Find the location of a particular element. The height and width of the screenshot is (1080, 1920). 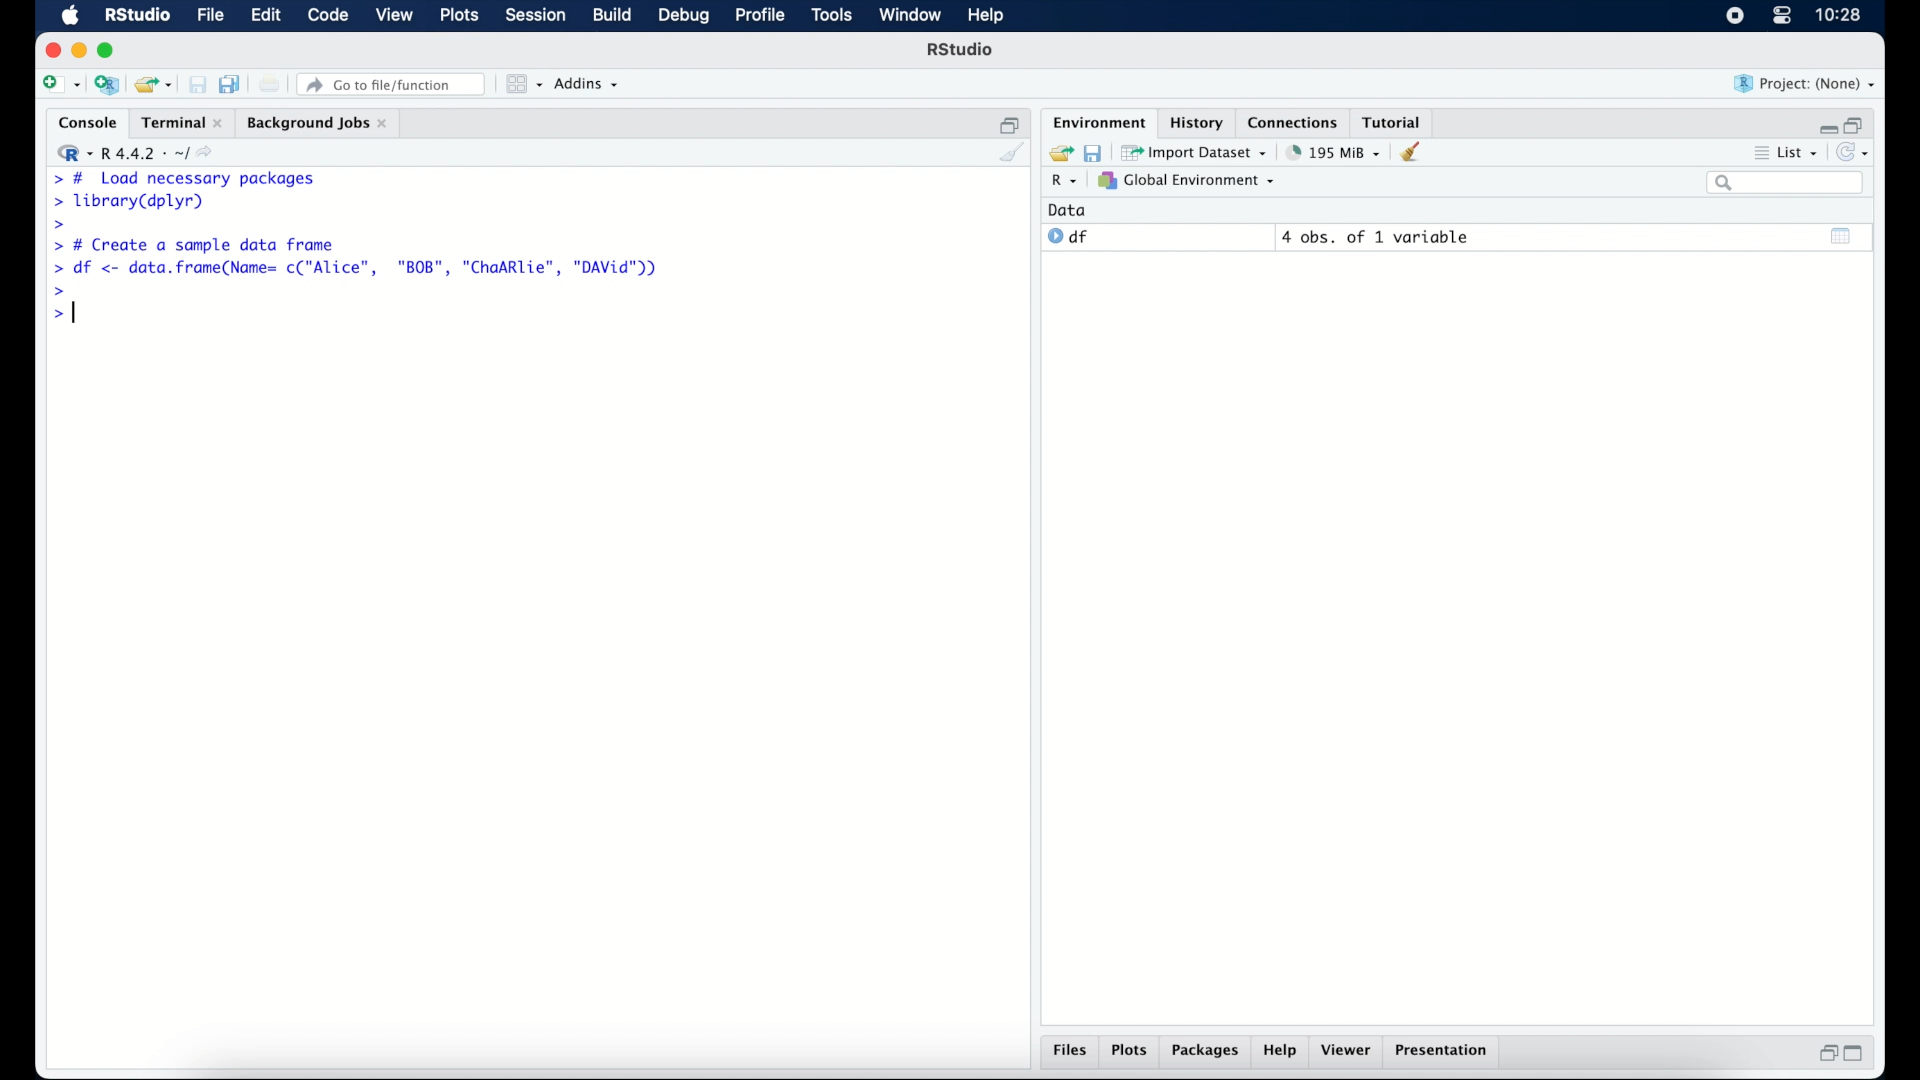

viewer is located at coordinates (1350, 1052).